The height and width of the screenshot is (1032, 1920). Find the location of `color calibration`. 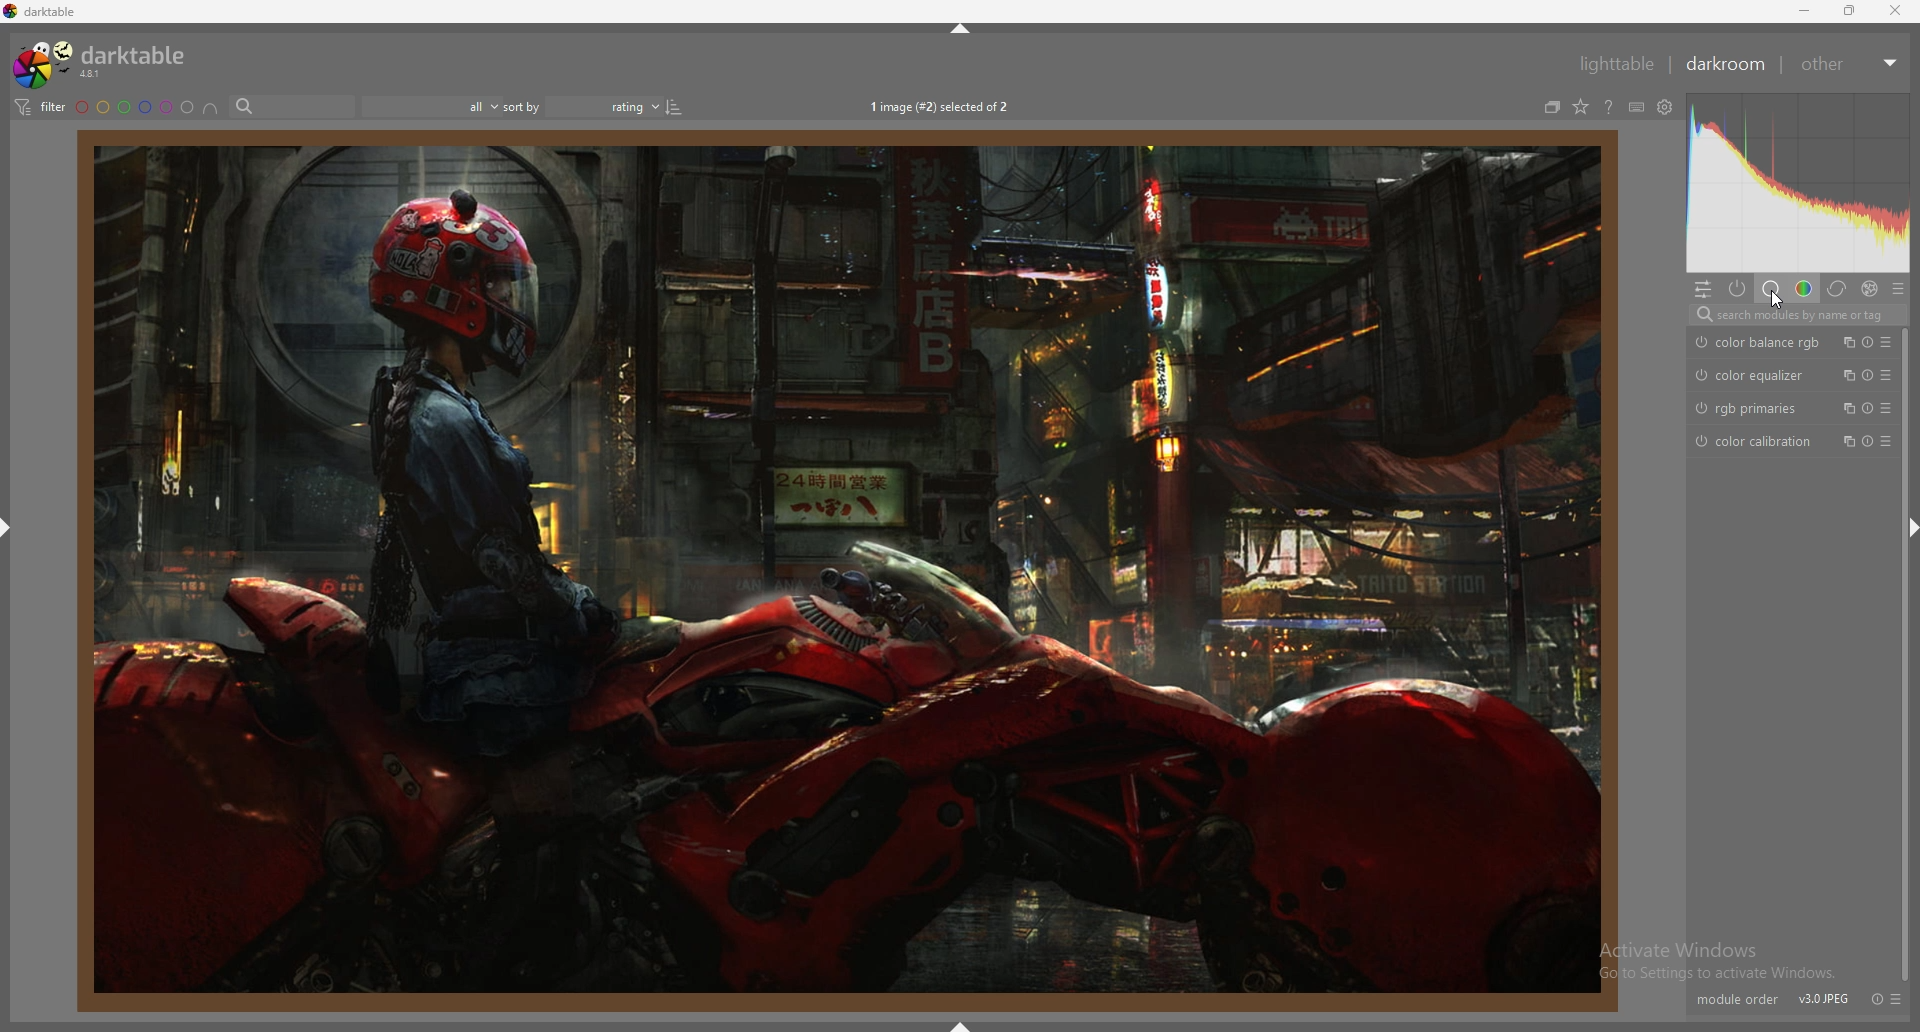

color calibration is located at coordinates (1754, 442).